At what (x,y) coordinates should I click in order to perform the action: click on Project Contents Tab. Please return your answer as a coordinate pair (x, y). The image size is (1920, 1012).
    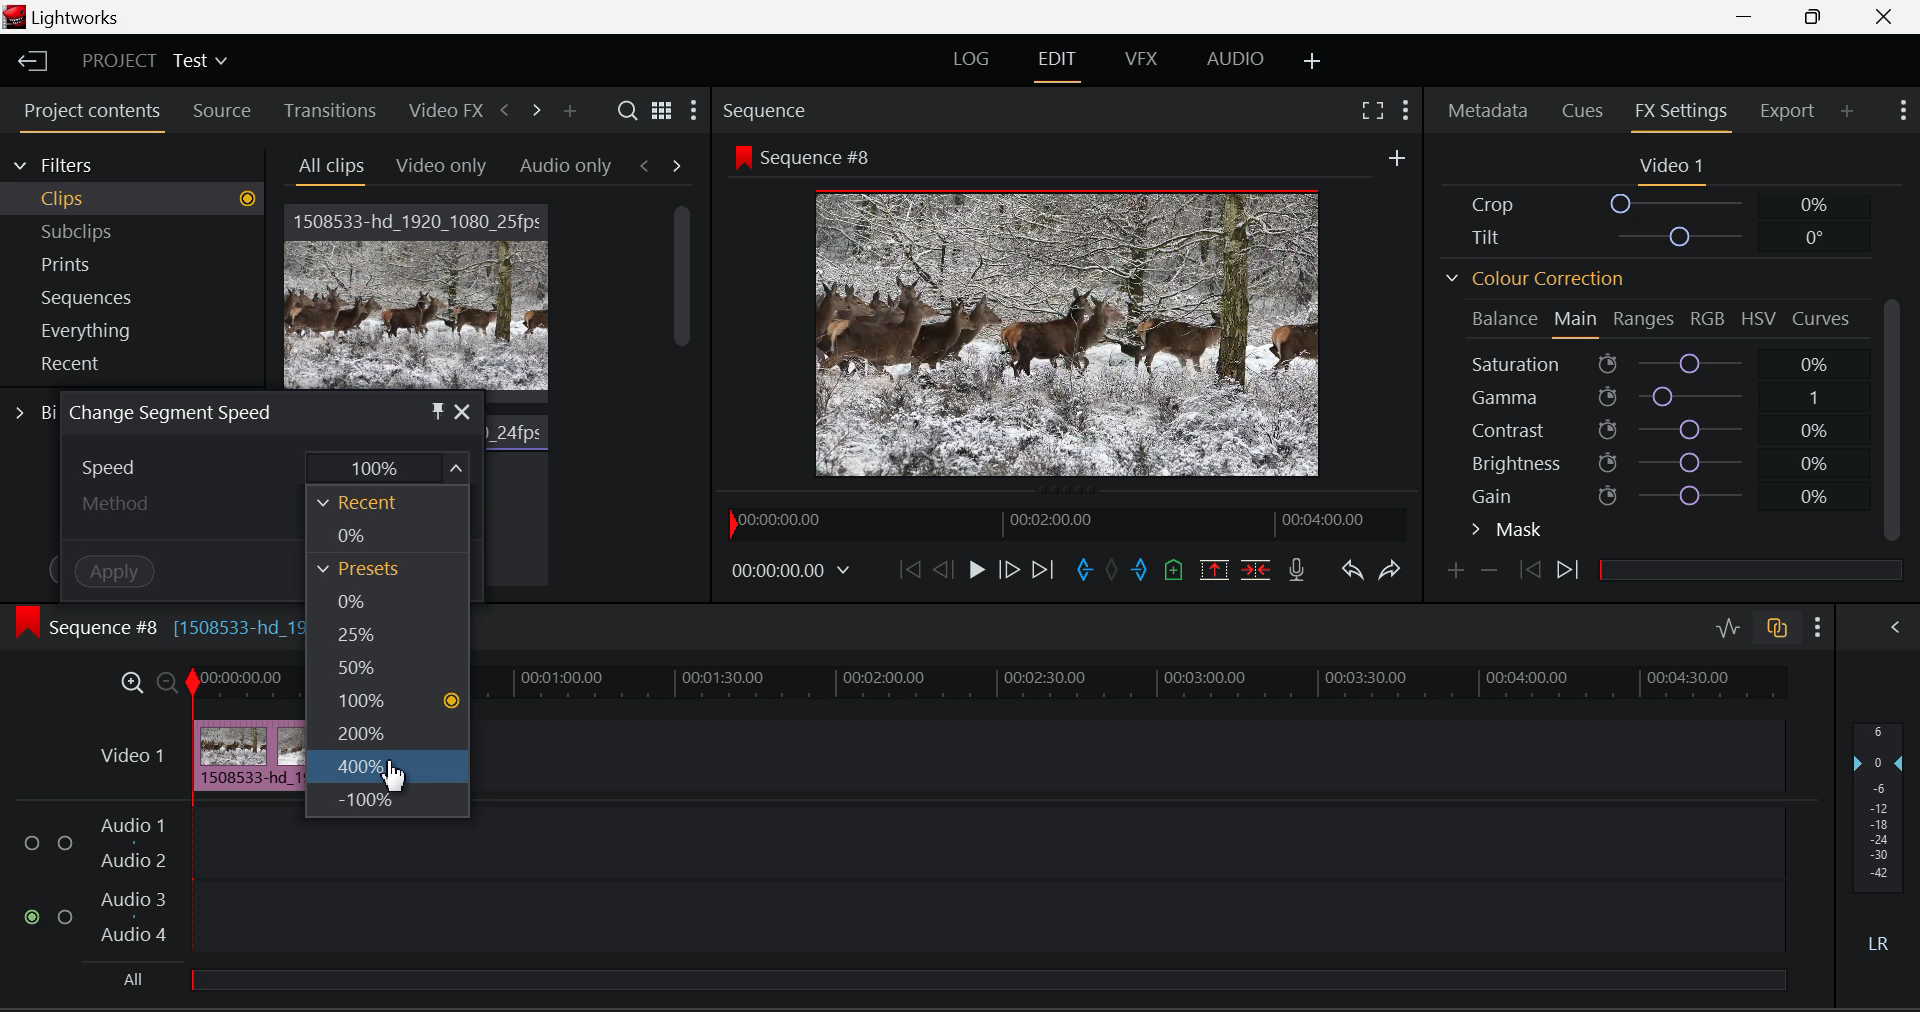
    Looking at the image, I should click on (94, 113).